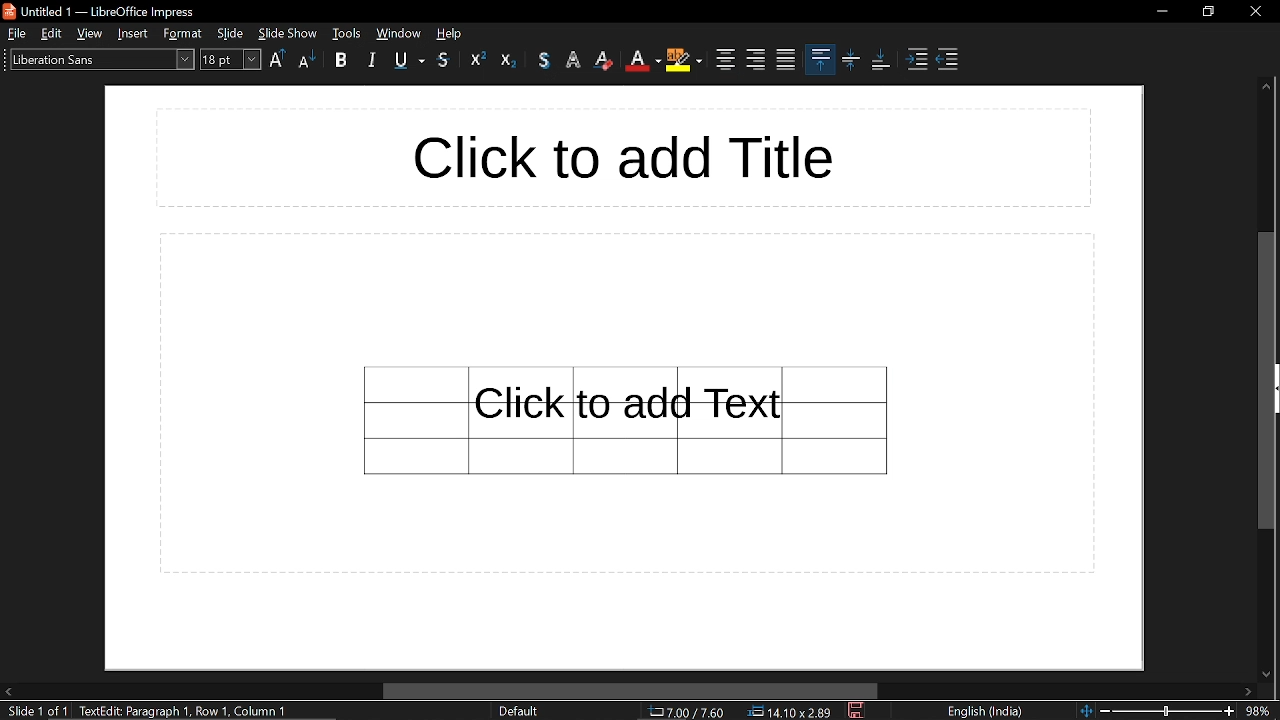 This screenshot has width=1280, height=720. I want to click on text size, so click(231, 61).